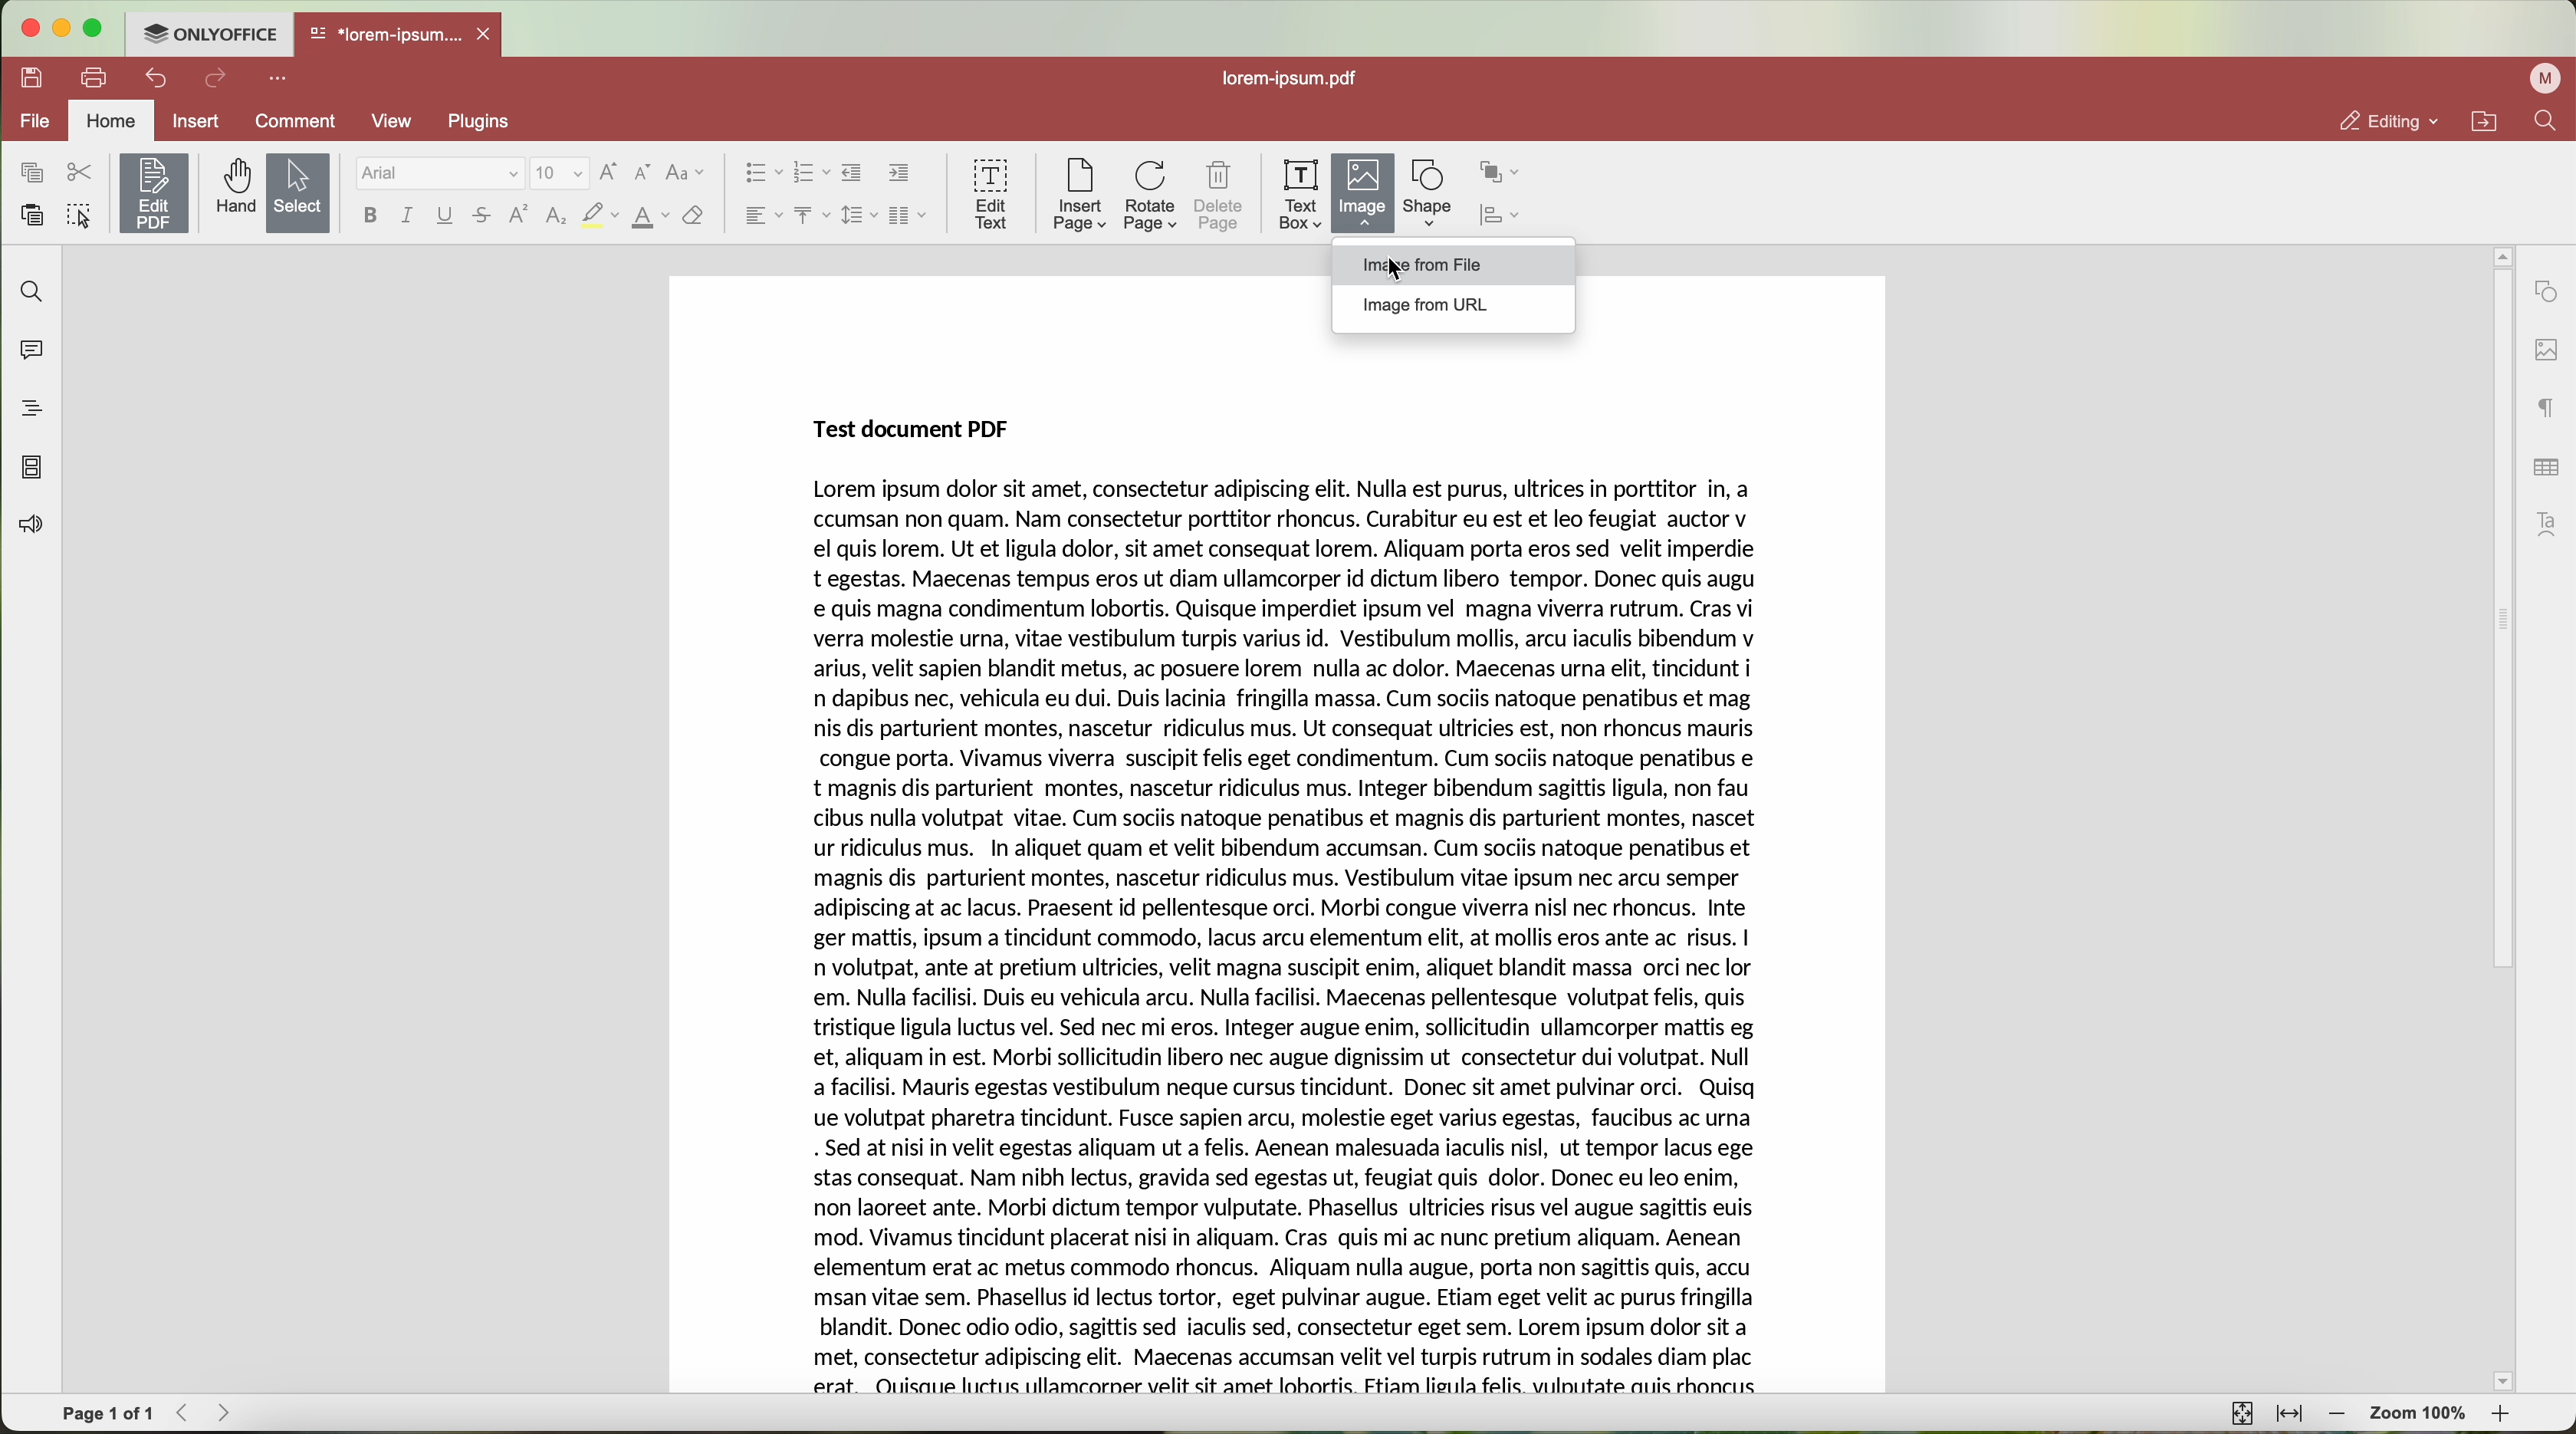  Describe the element at coordinates (993, 192) in the screenshot. I see `edit text` at that location.